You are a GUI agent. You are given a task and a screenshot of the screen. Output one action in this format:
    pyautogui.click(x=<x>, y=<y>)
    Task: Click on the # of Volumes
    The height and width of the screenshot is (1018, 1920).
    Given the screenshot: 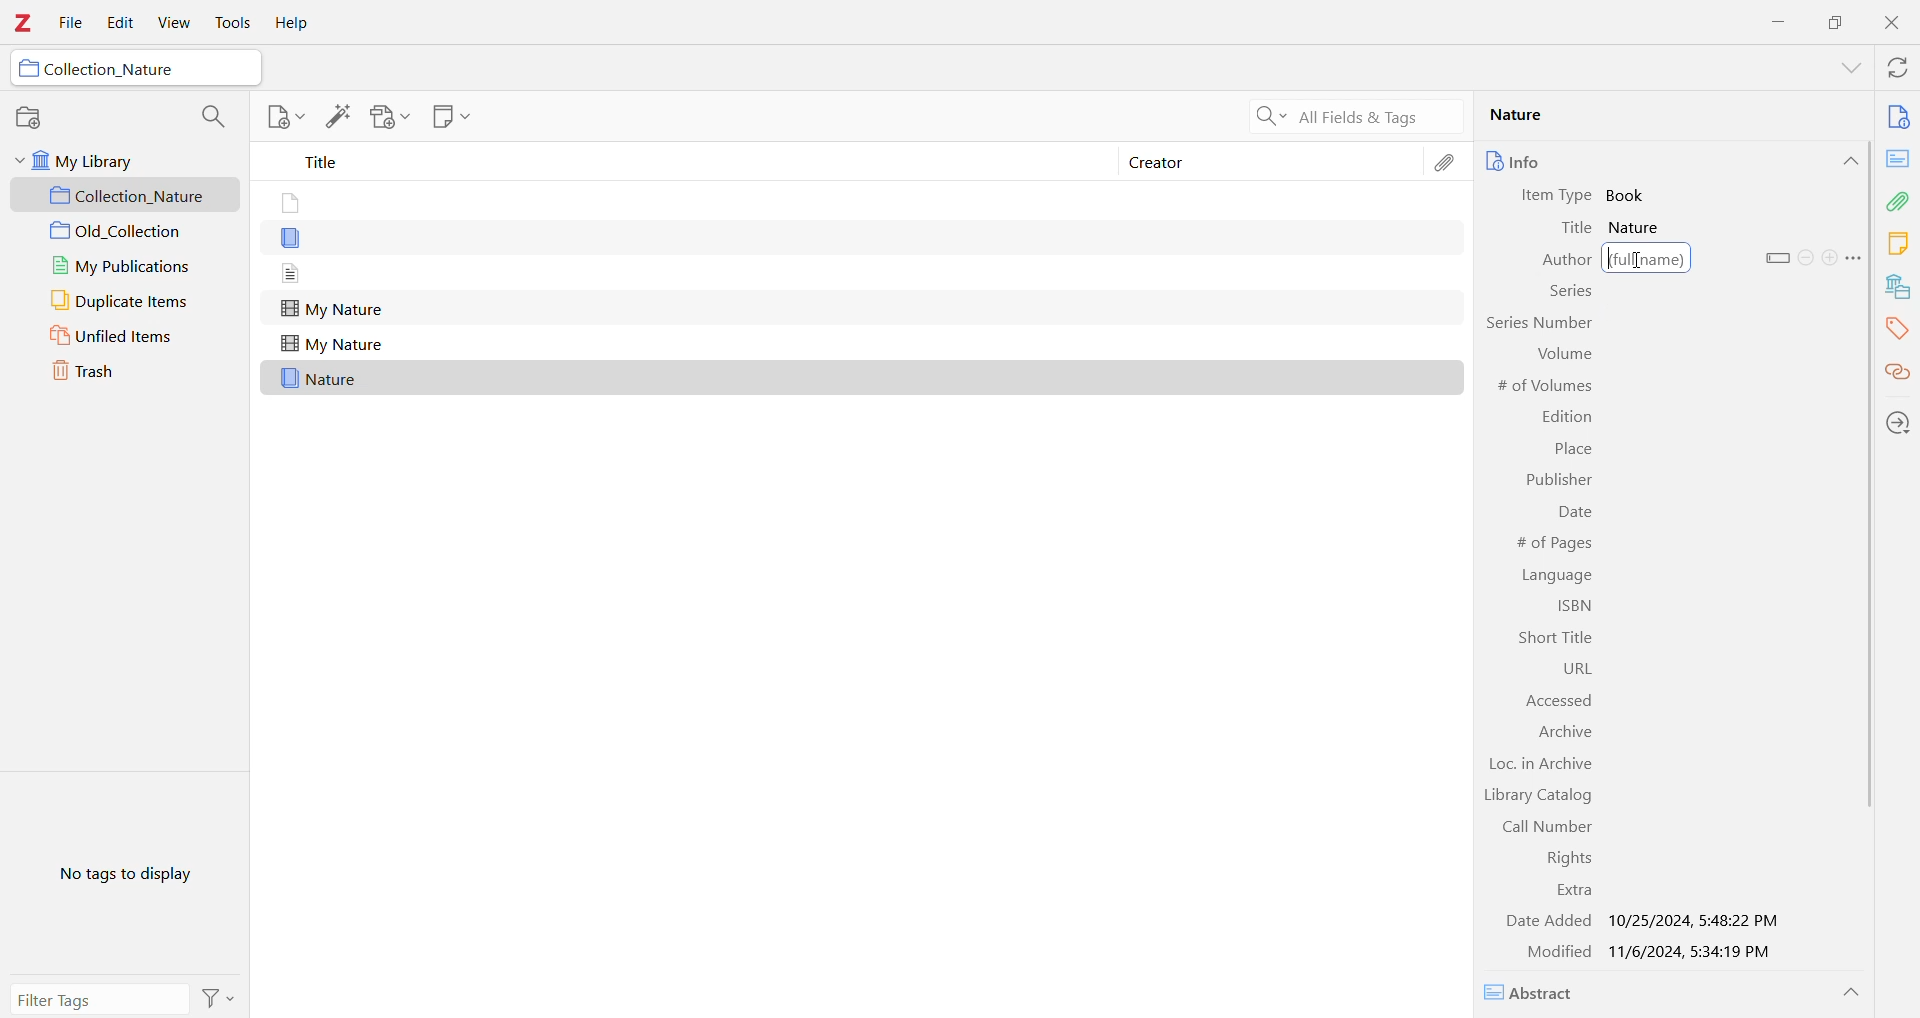 What is the action you would take?
    pyautogui.click(x=1547, y=387)
    